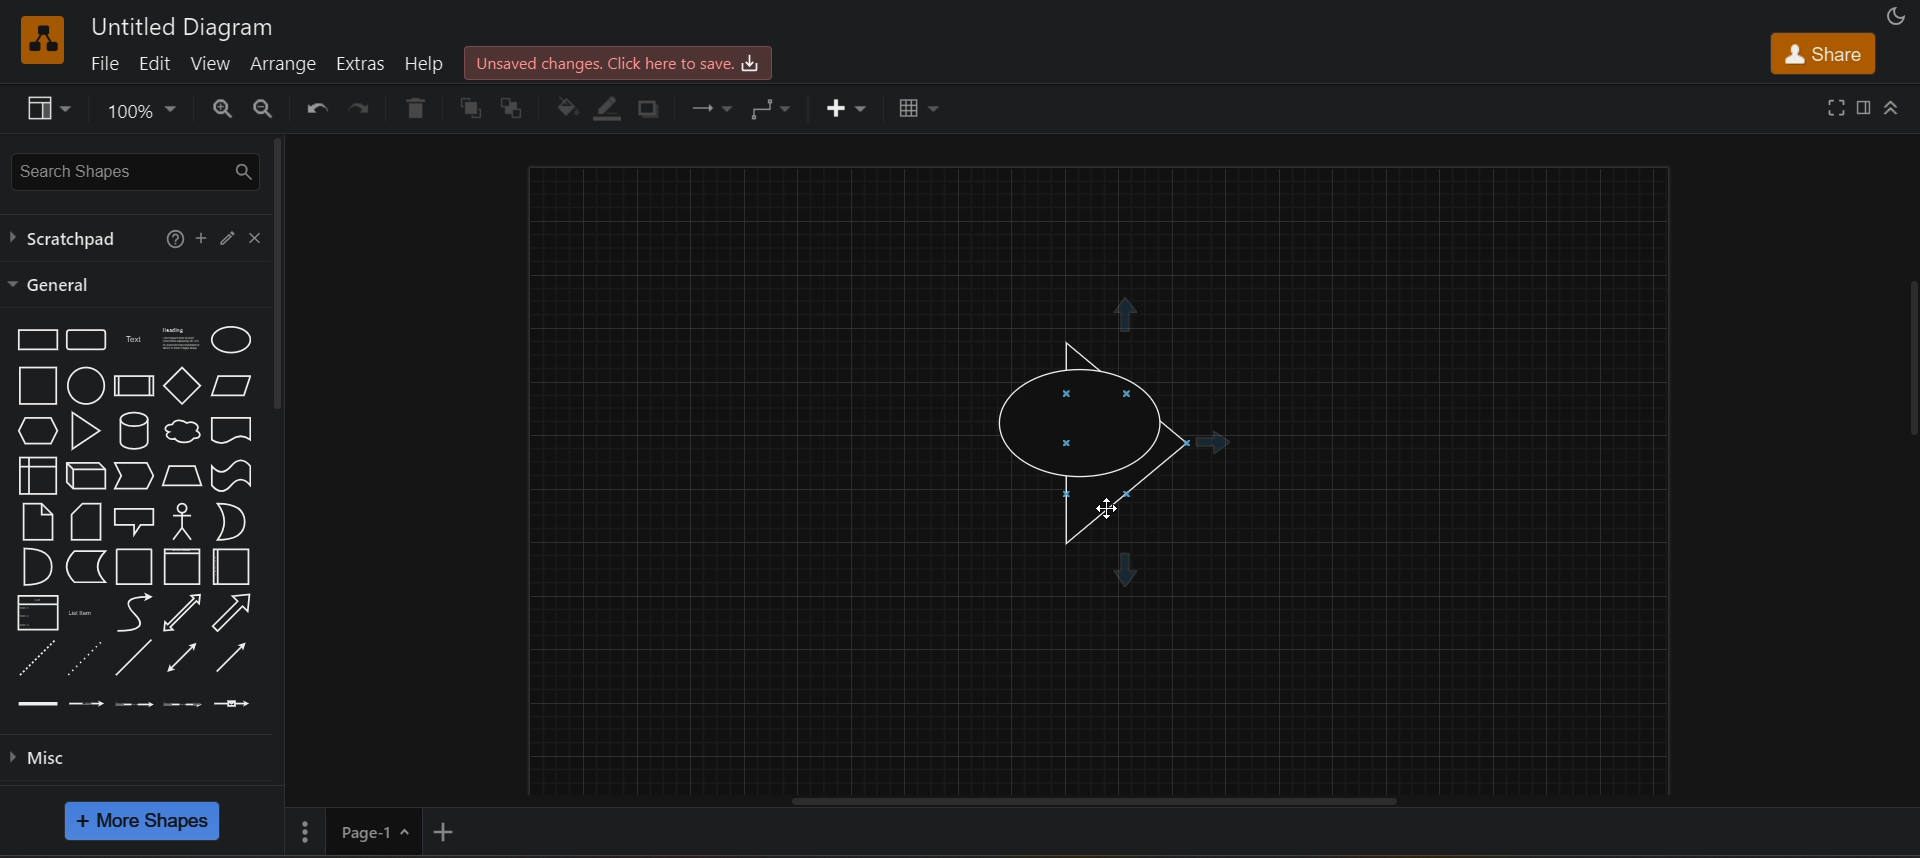  What do you see at coordinates (262, 105) in the screenshot?
I see `zoom out` at bounding box center [262, 105].